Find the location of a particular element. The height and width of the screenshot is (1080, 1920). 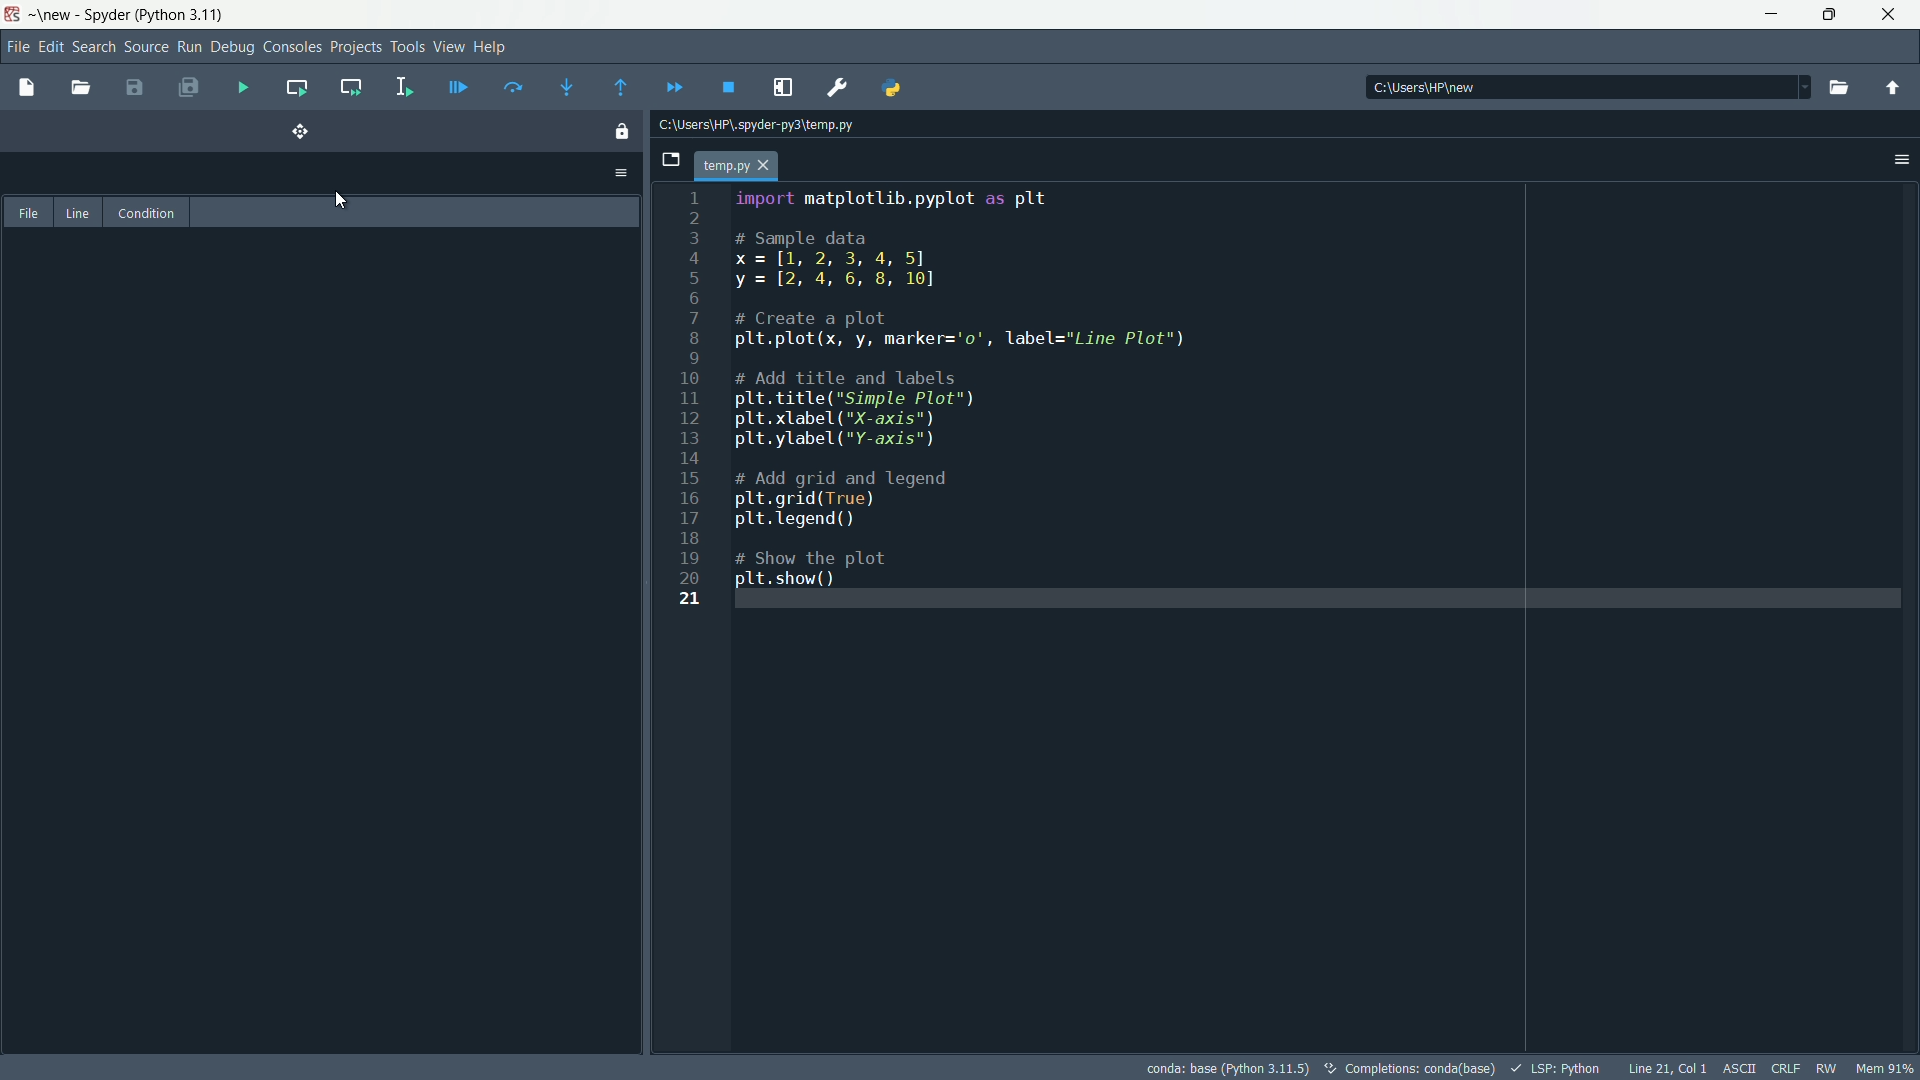

©, completions: conda(base) is located at coordinates (1408, 1065).